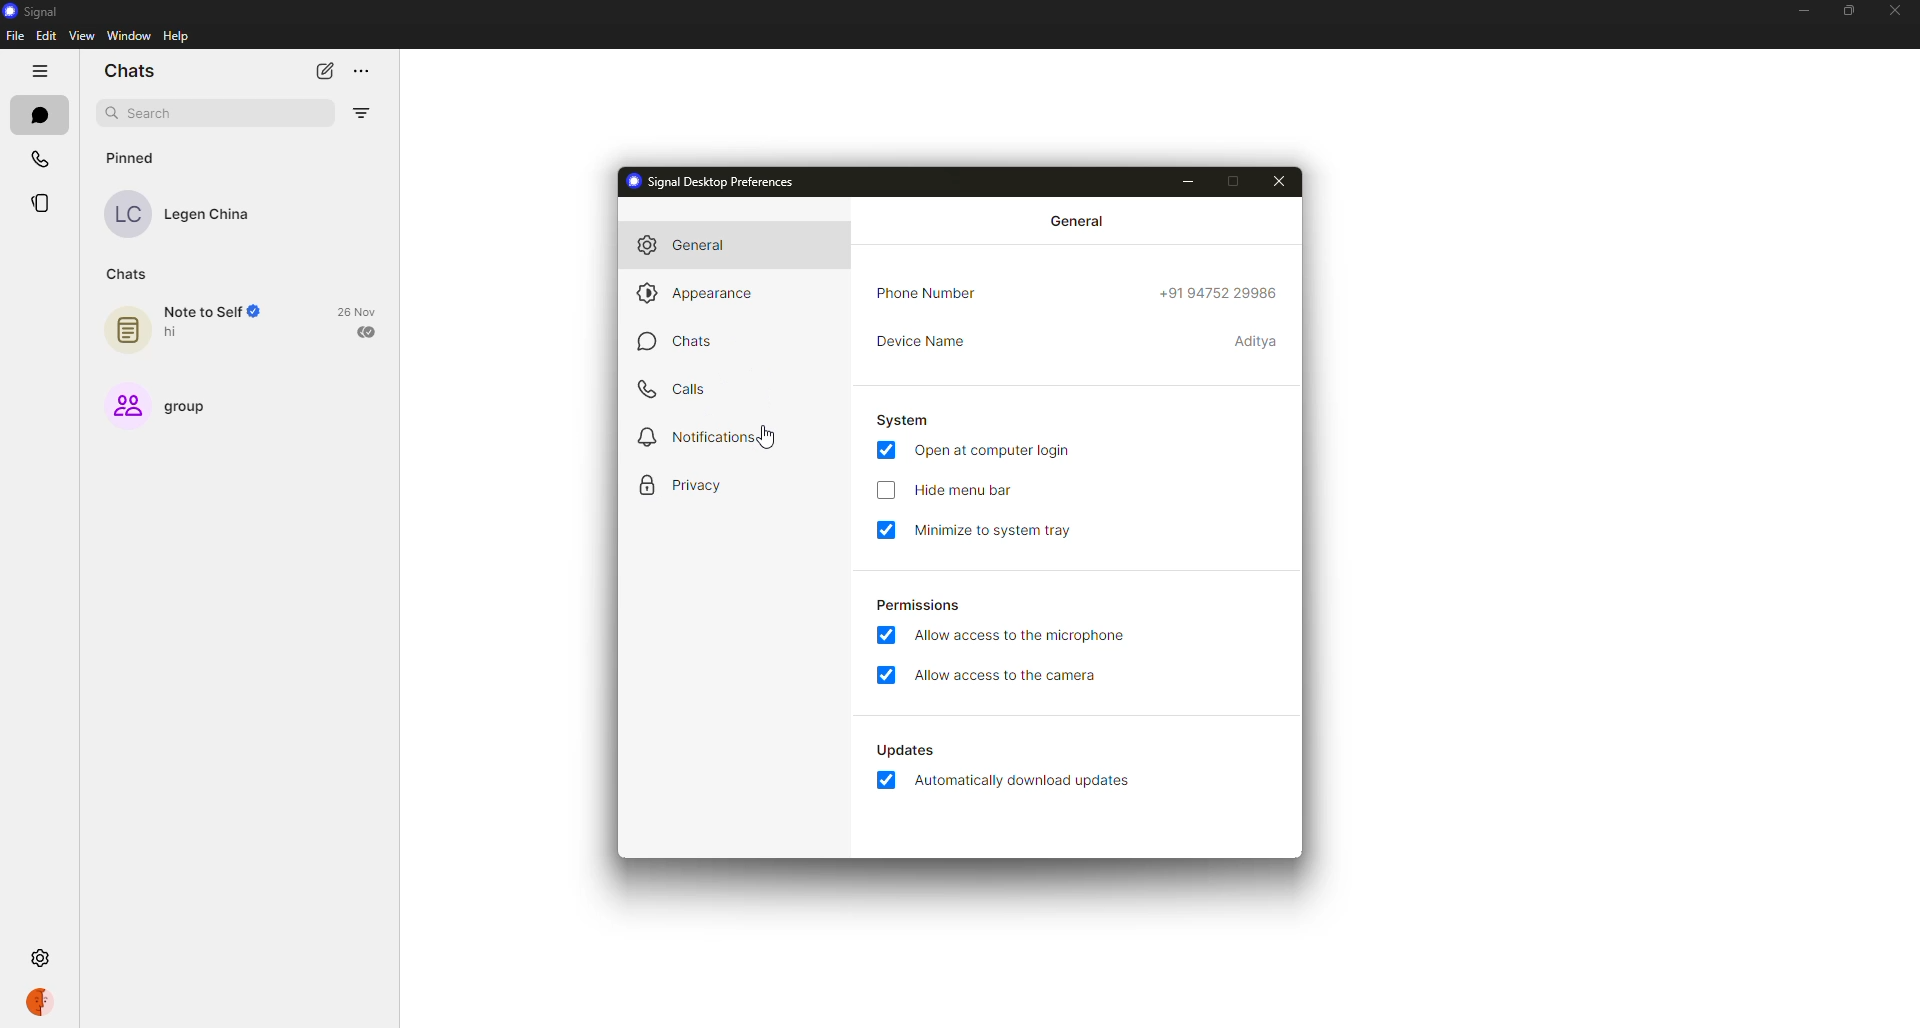  What do you see at coordinates (1240, 177) in the screenshot?
I see `maximize` at bounding box center [1240, 177].